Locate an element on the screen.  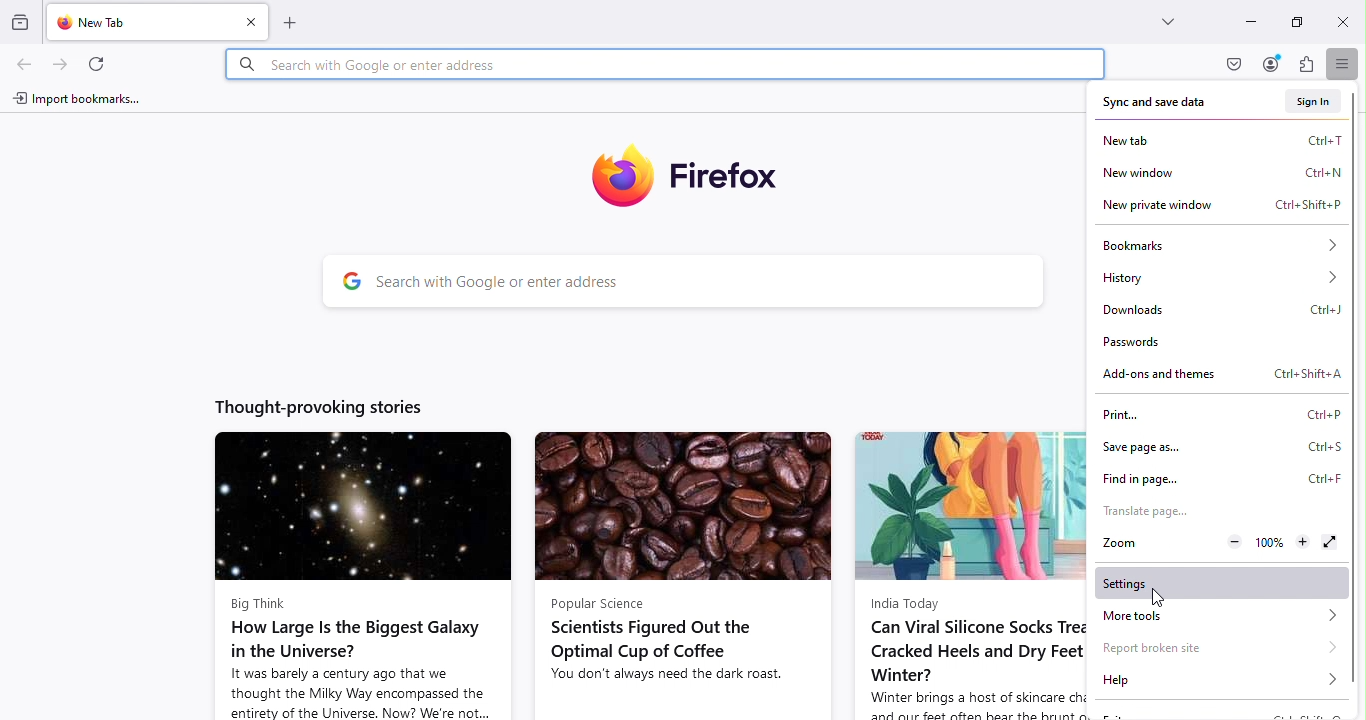
History is located at coordinates (1219, 275).